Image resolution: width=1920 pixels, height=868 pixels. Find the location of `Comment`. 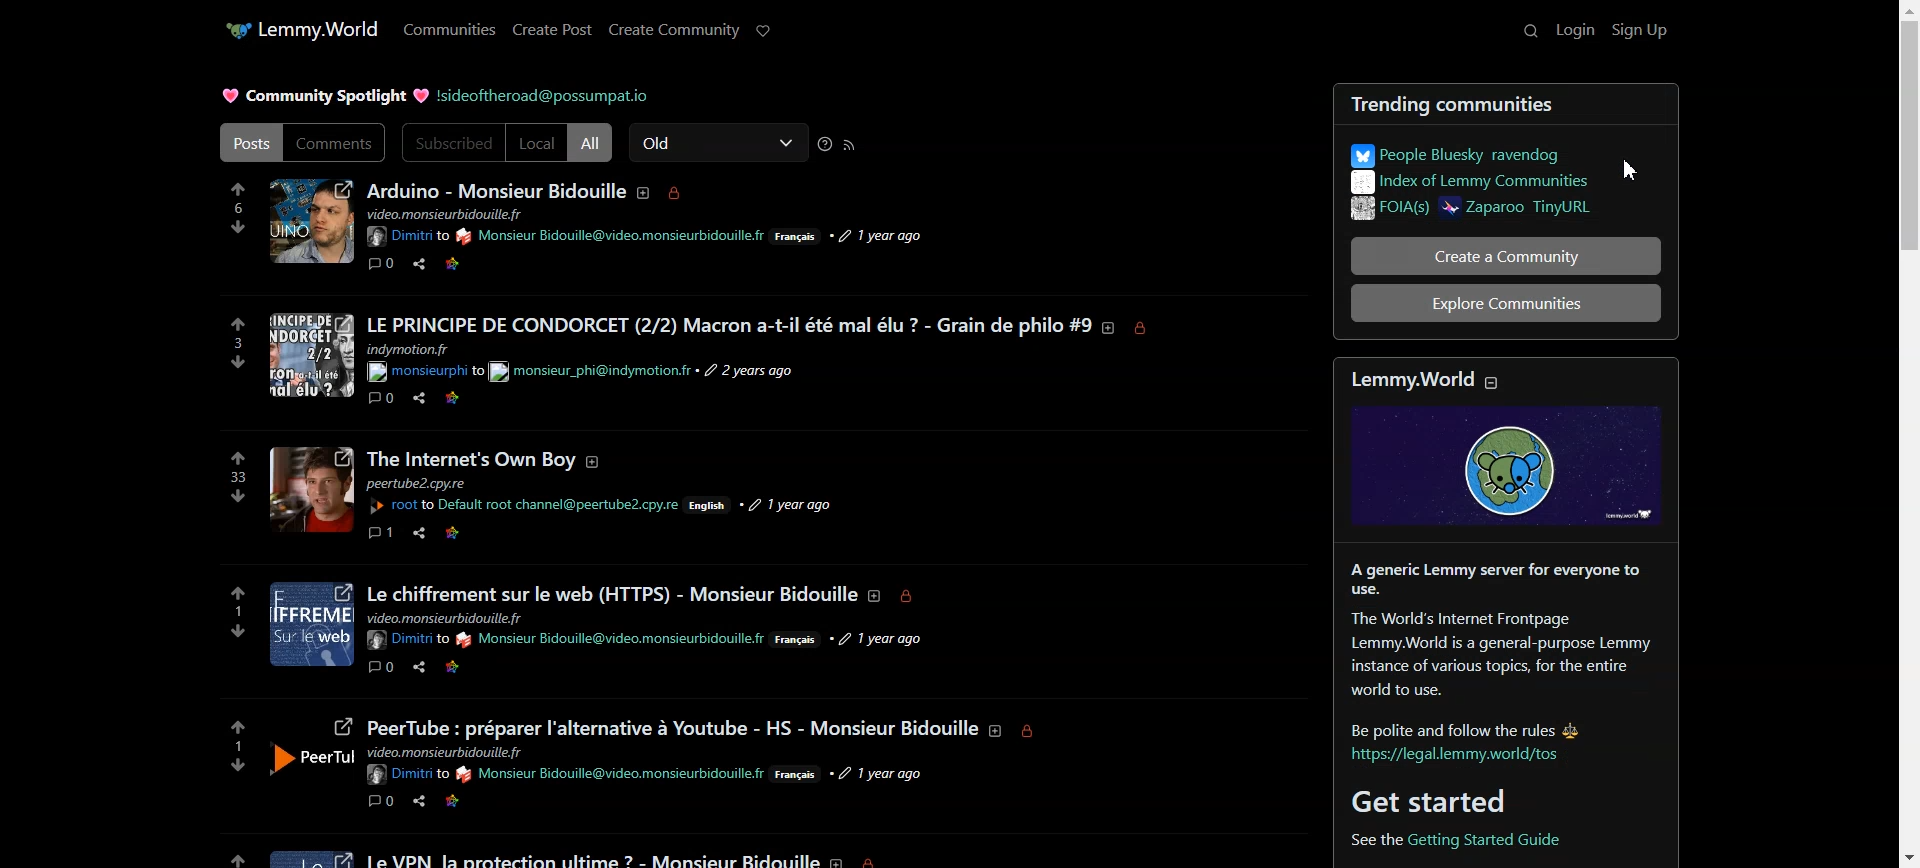

Comment is located at coordinates (382, 263).